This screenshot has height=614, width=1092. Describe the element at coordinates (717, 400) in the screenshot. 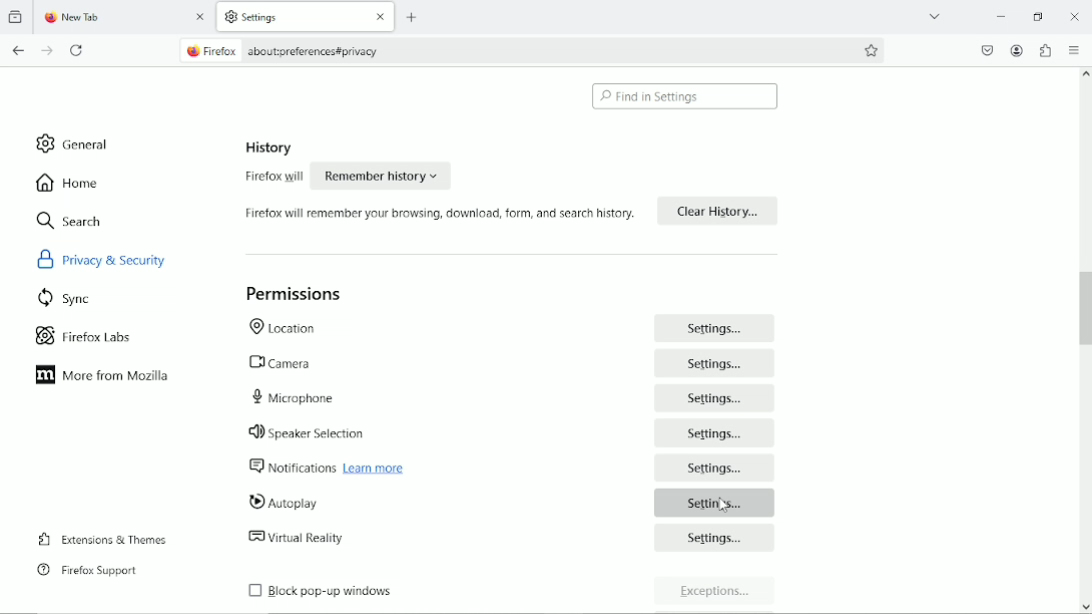

I see `Settings.` at that location.